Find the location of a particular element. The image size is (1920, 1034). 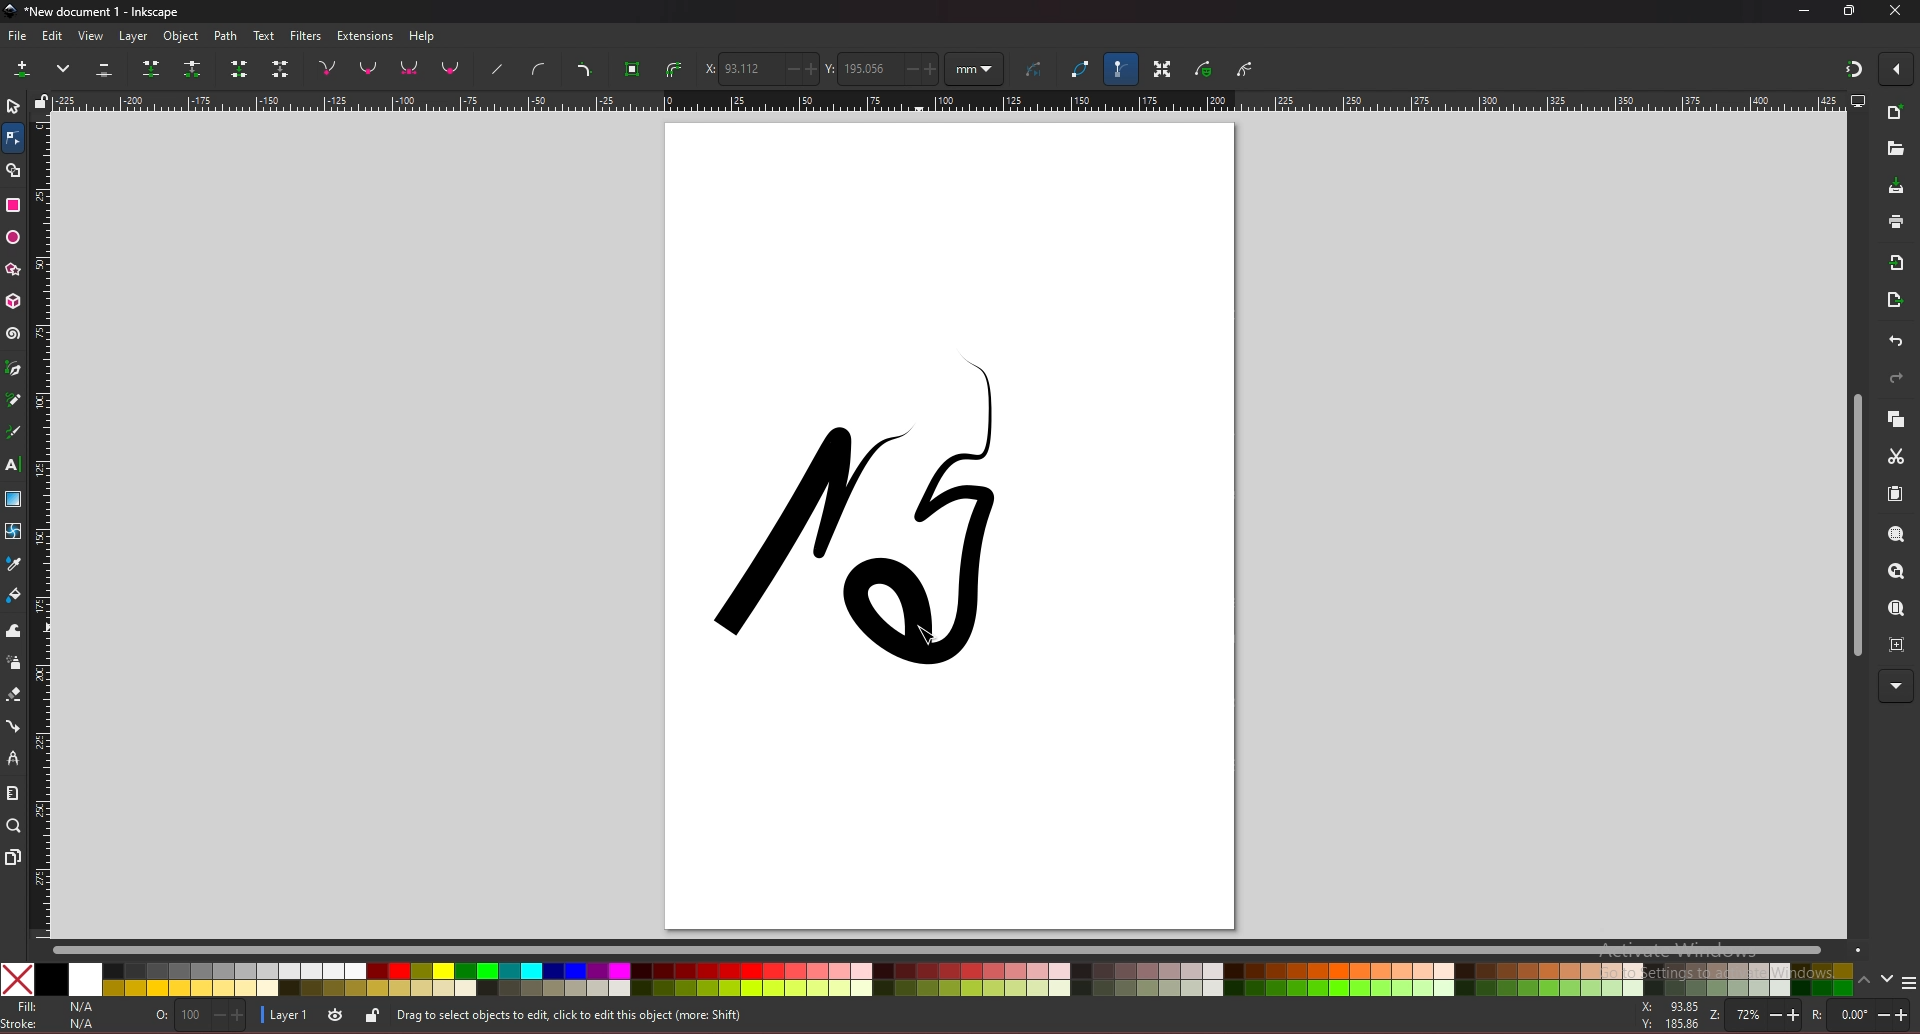

enable snapping is located at coordinates (1895, 69).